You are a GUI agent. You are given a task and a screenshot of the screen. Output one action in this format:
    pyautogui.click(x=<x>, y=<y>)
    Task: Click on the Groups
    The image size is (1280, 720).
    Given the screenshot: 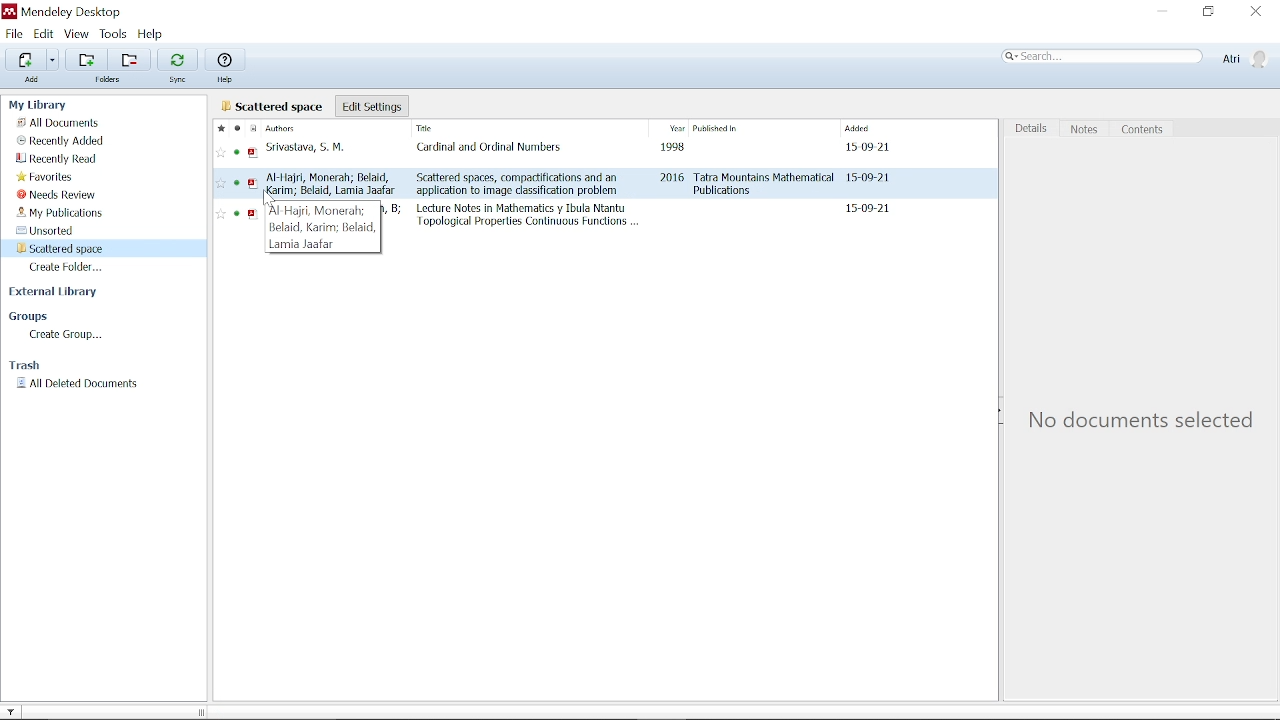 What is the action you would take?
    pyautogui.click(x=30, y=317)
    